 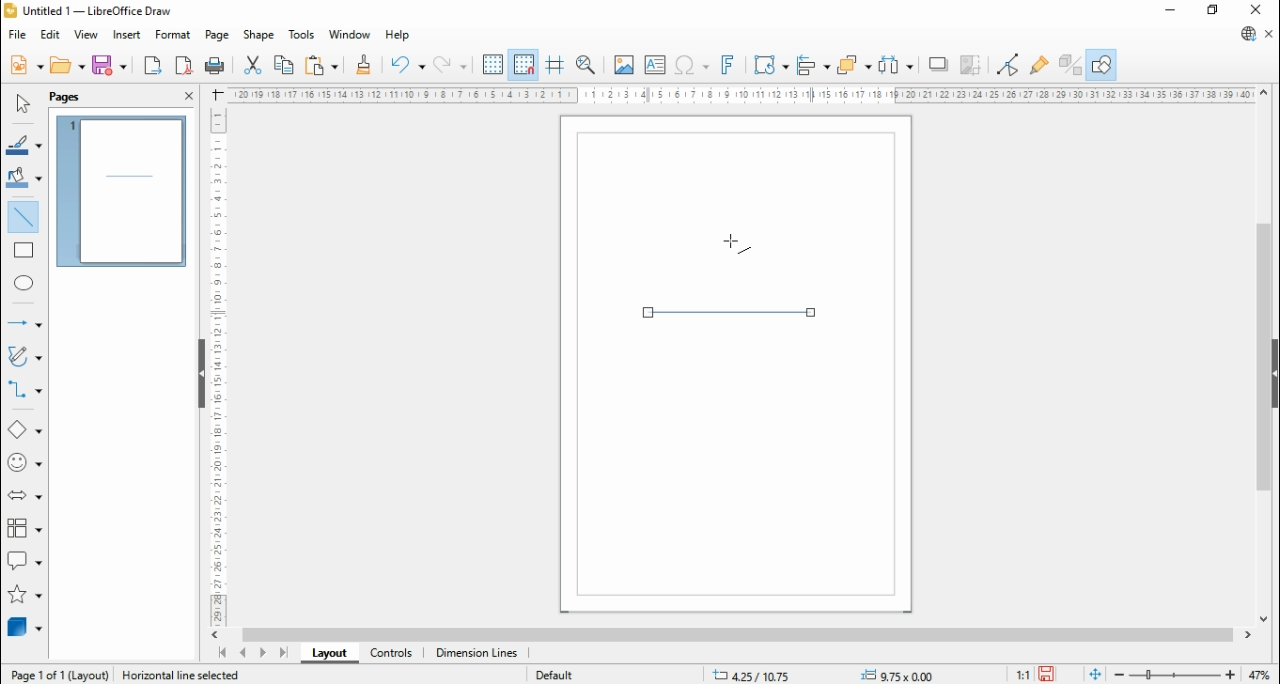 What do you see at coordinates (1069, 64) in the screenshot?
I see `toggle extrusions` at bounding box center [1069, 64].